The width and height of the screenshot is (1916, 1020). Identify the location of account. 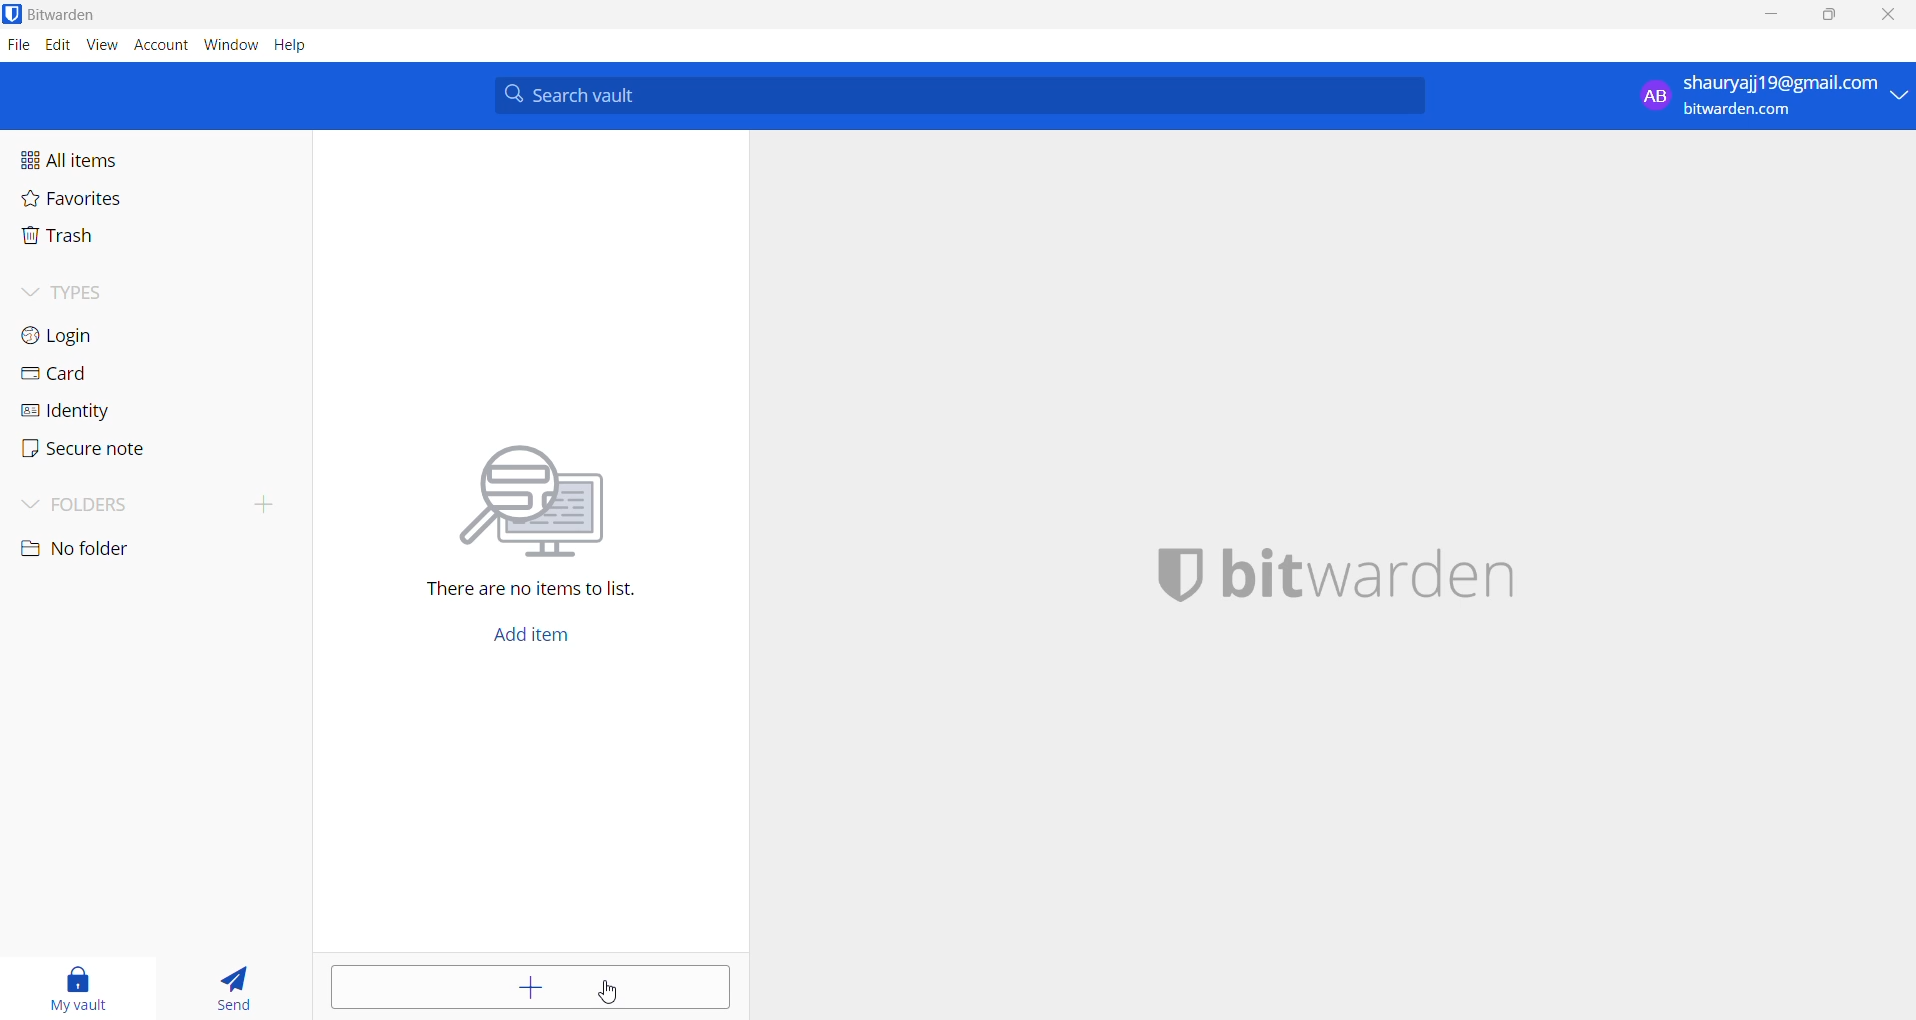
(162, 45).